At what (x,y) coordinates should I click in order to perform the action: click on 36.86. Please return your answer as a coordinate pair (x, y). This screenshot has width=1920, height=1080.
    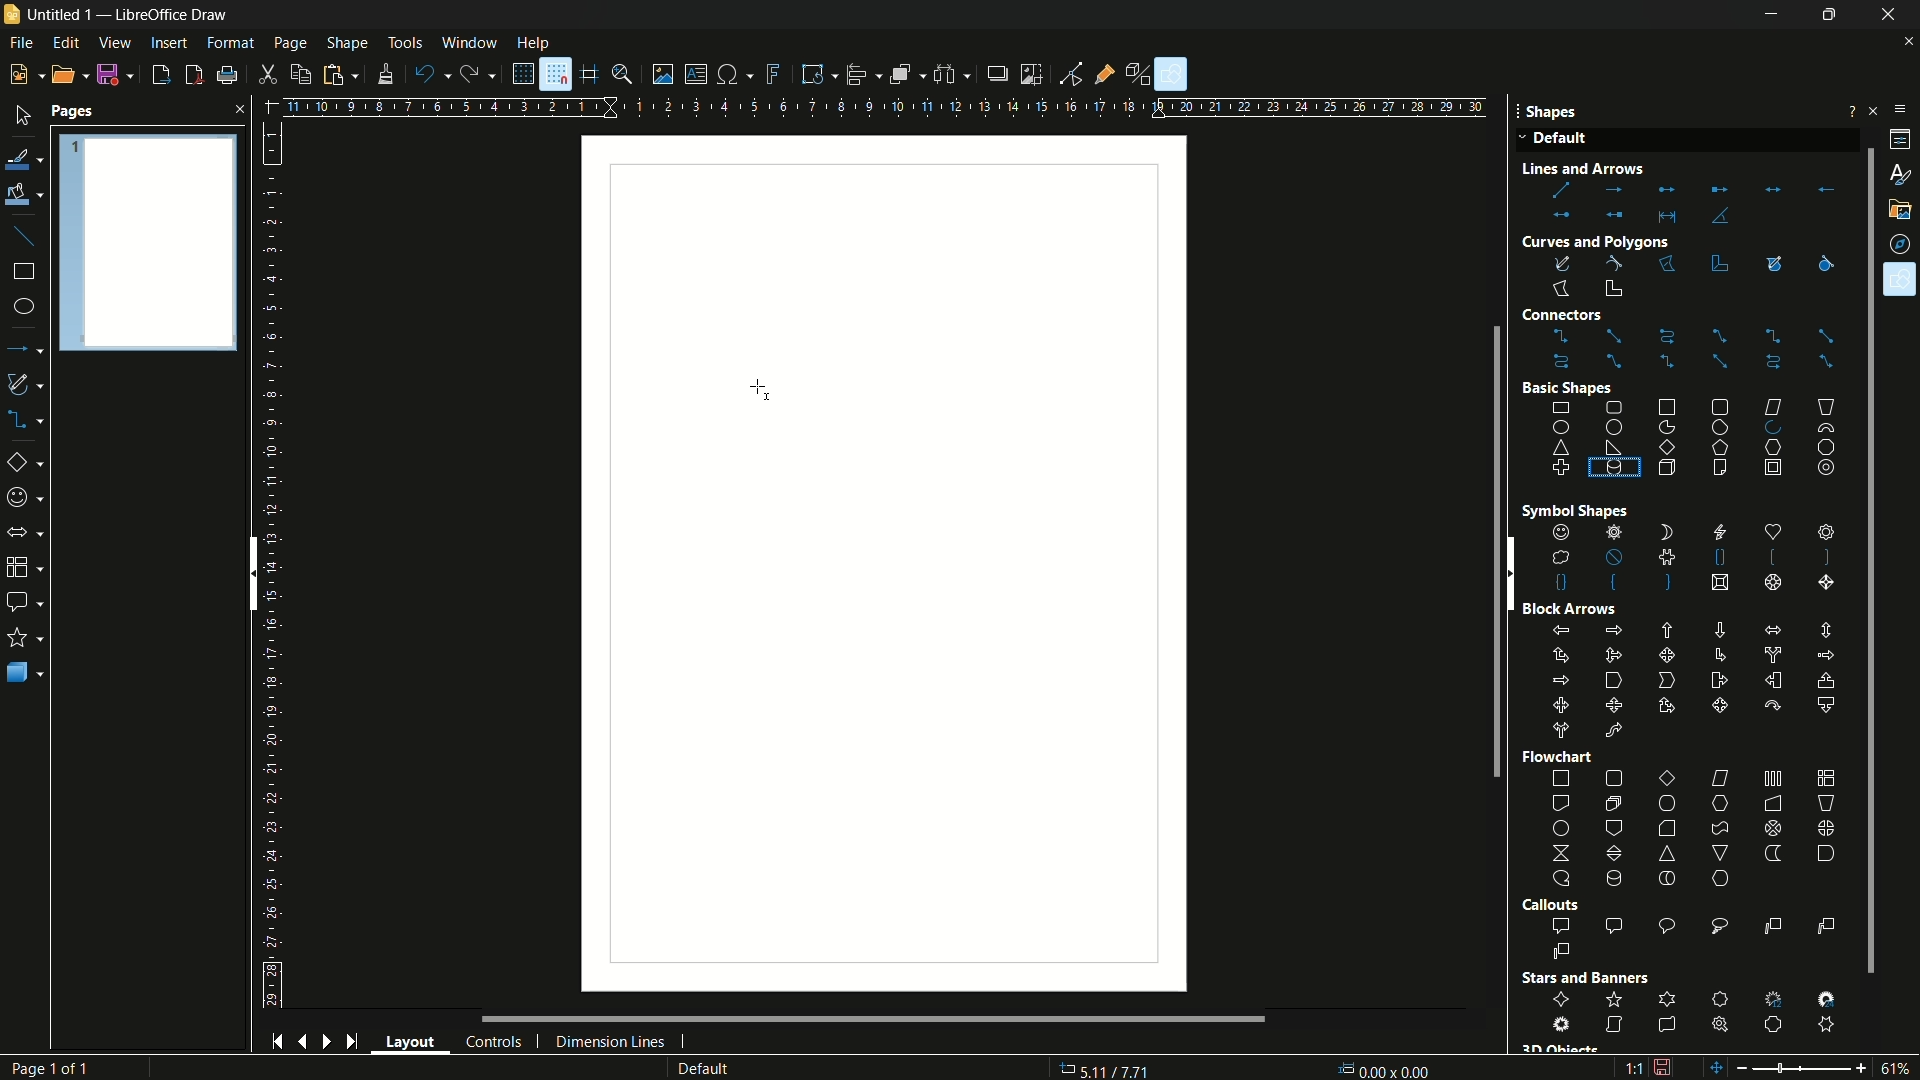
    Looking at the image, I should click on (1118, 1069).